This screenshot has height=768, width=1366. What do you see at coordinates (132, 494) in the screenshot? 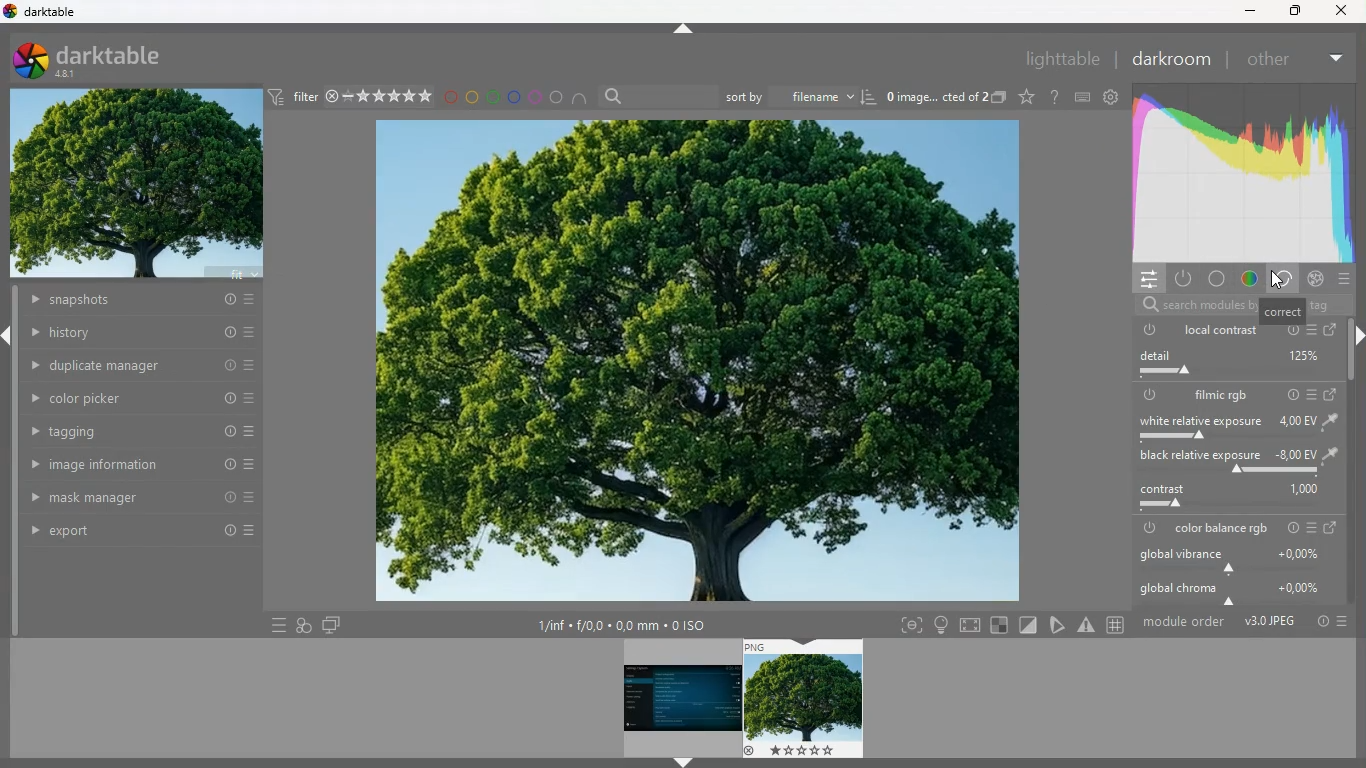
I see `mask manager` at bounding box center [132, 494].